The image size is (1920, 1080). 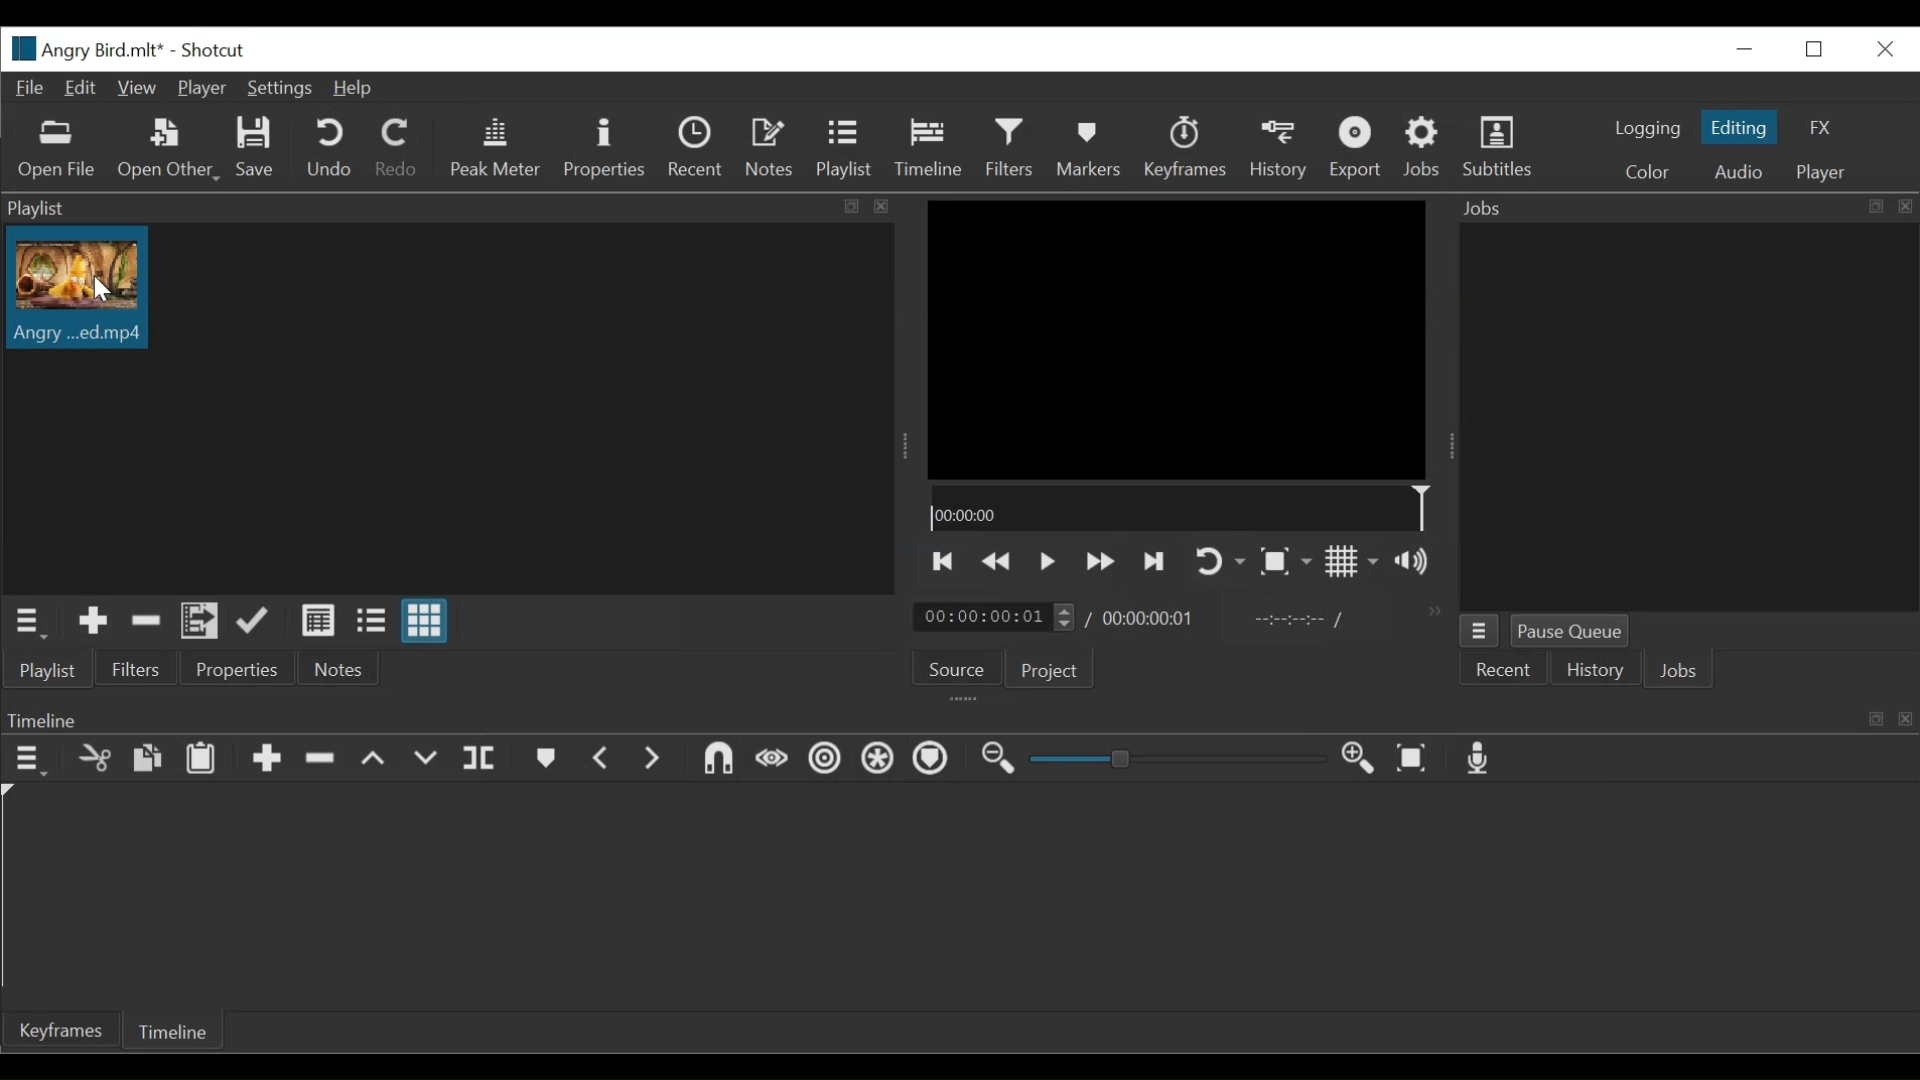 What do you see at coordinates (652, 760) in the screenshot?
I see `Next Marker` at bounding box center [652, 760].